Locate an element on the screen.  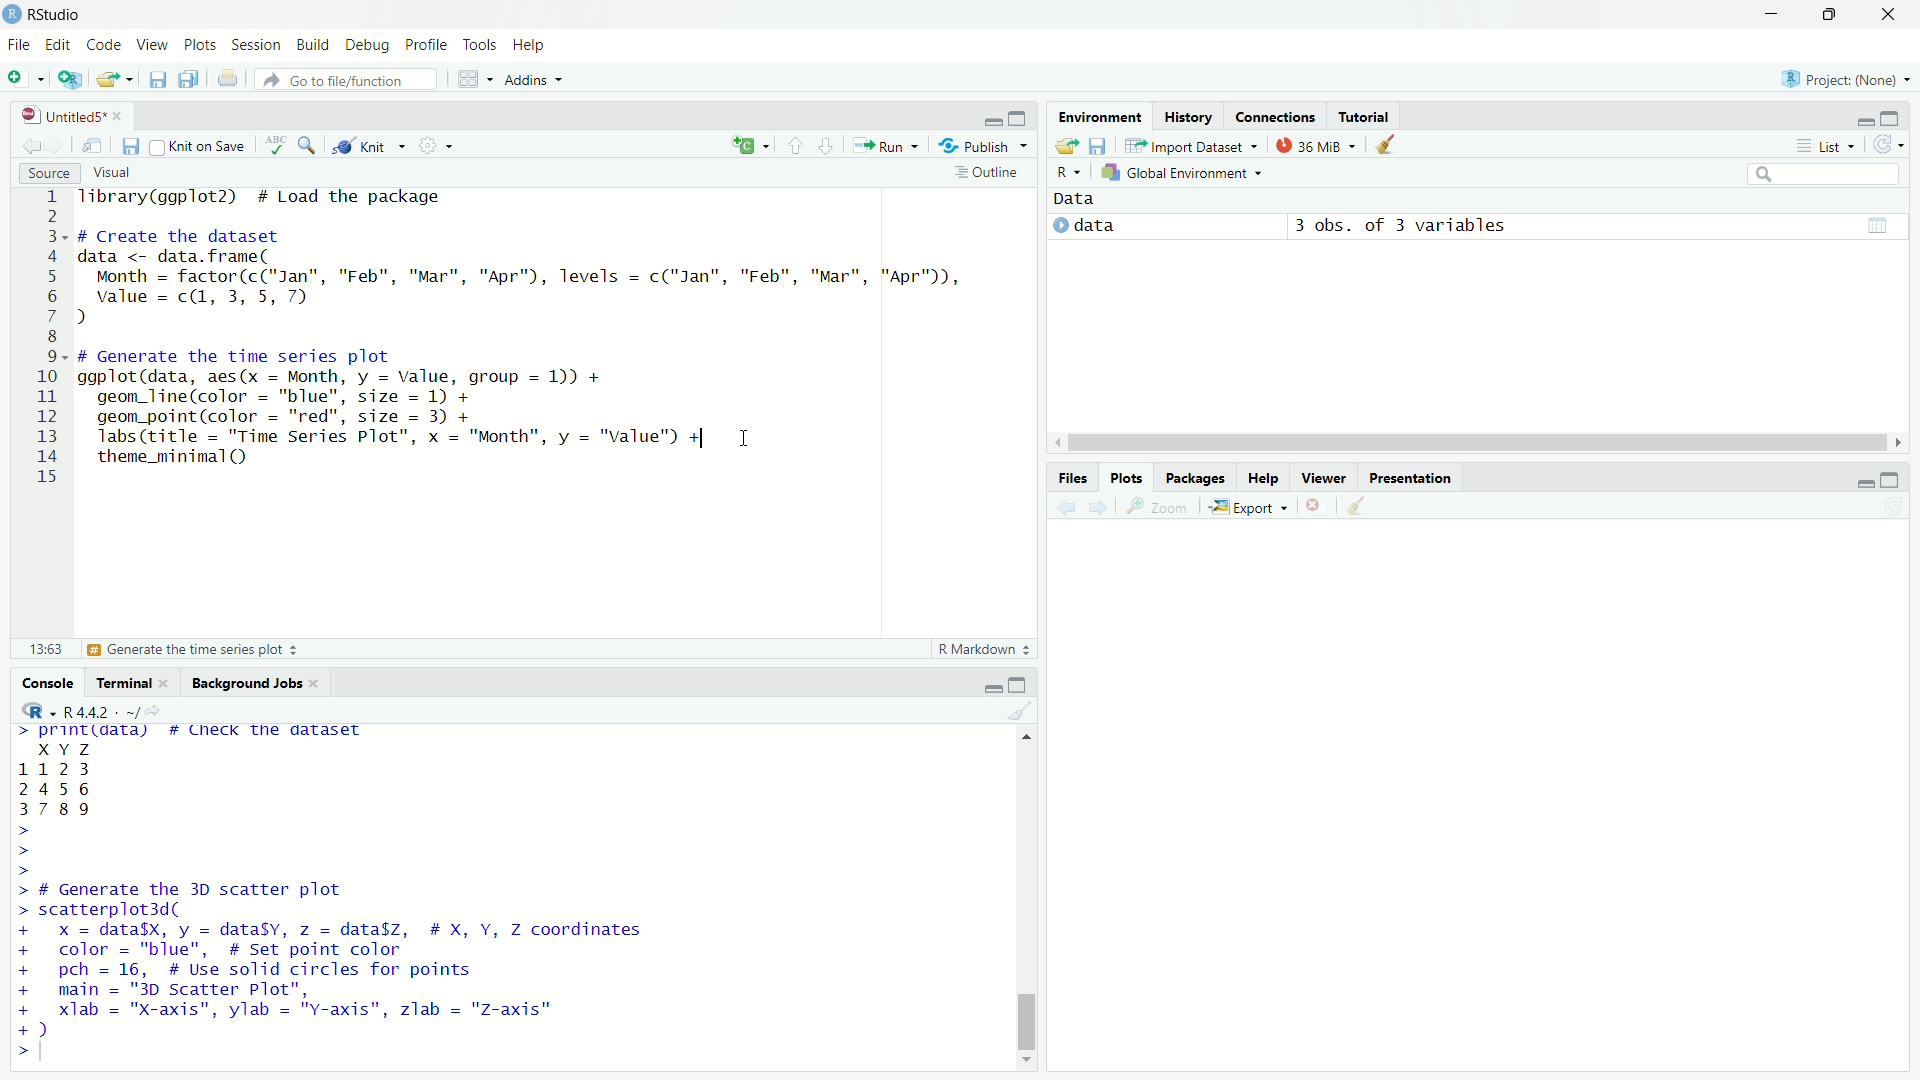
insert a new code chunk is located at coordinates (750, 145).